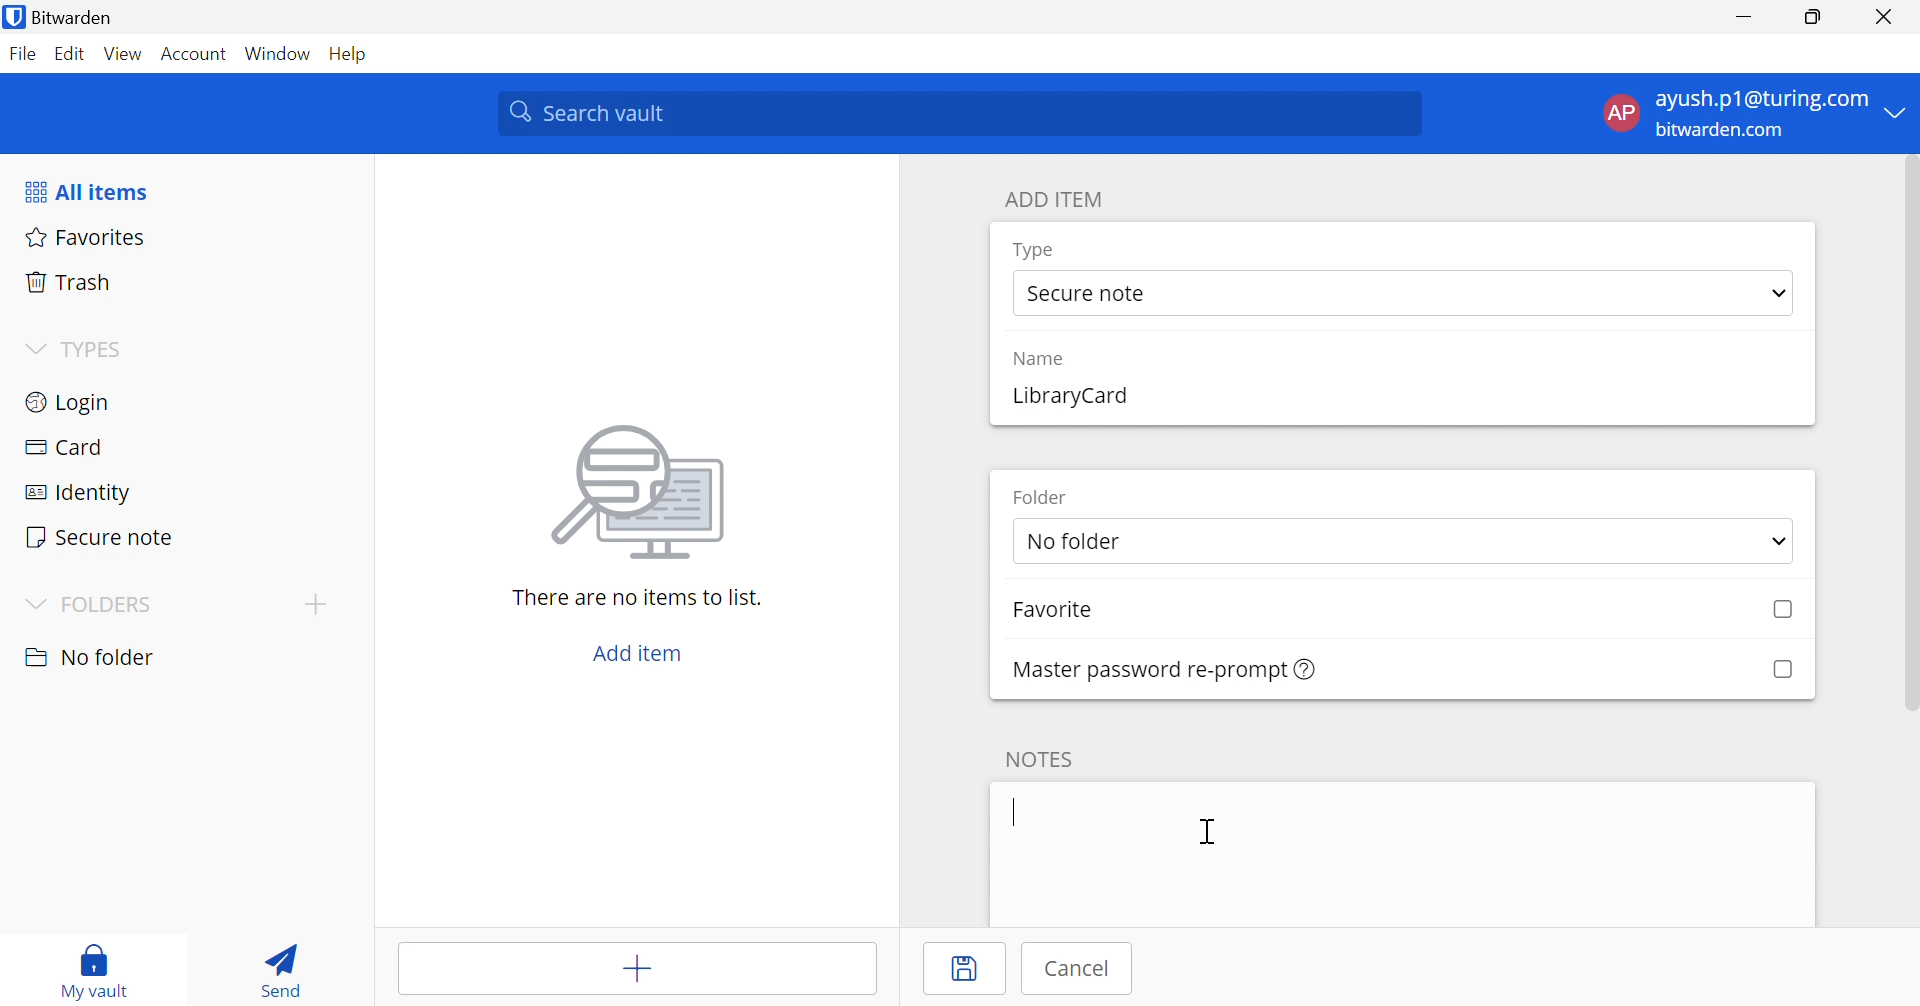 The width and height of the screenshot is (1920, 1006). Describe the element at coordinates (23, 55) in the screenshot. I see `File` at that location.